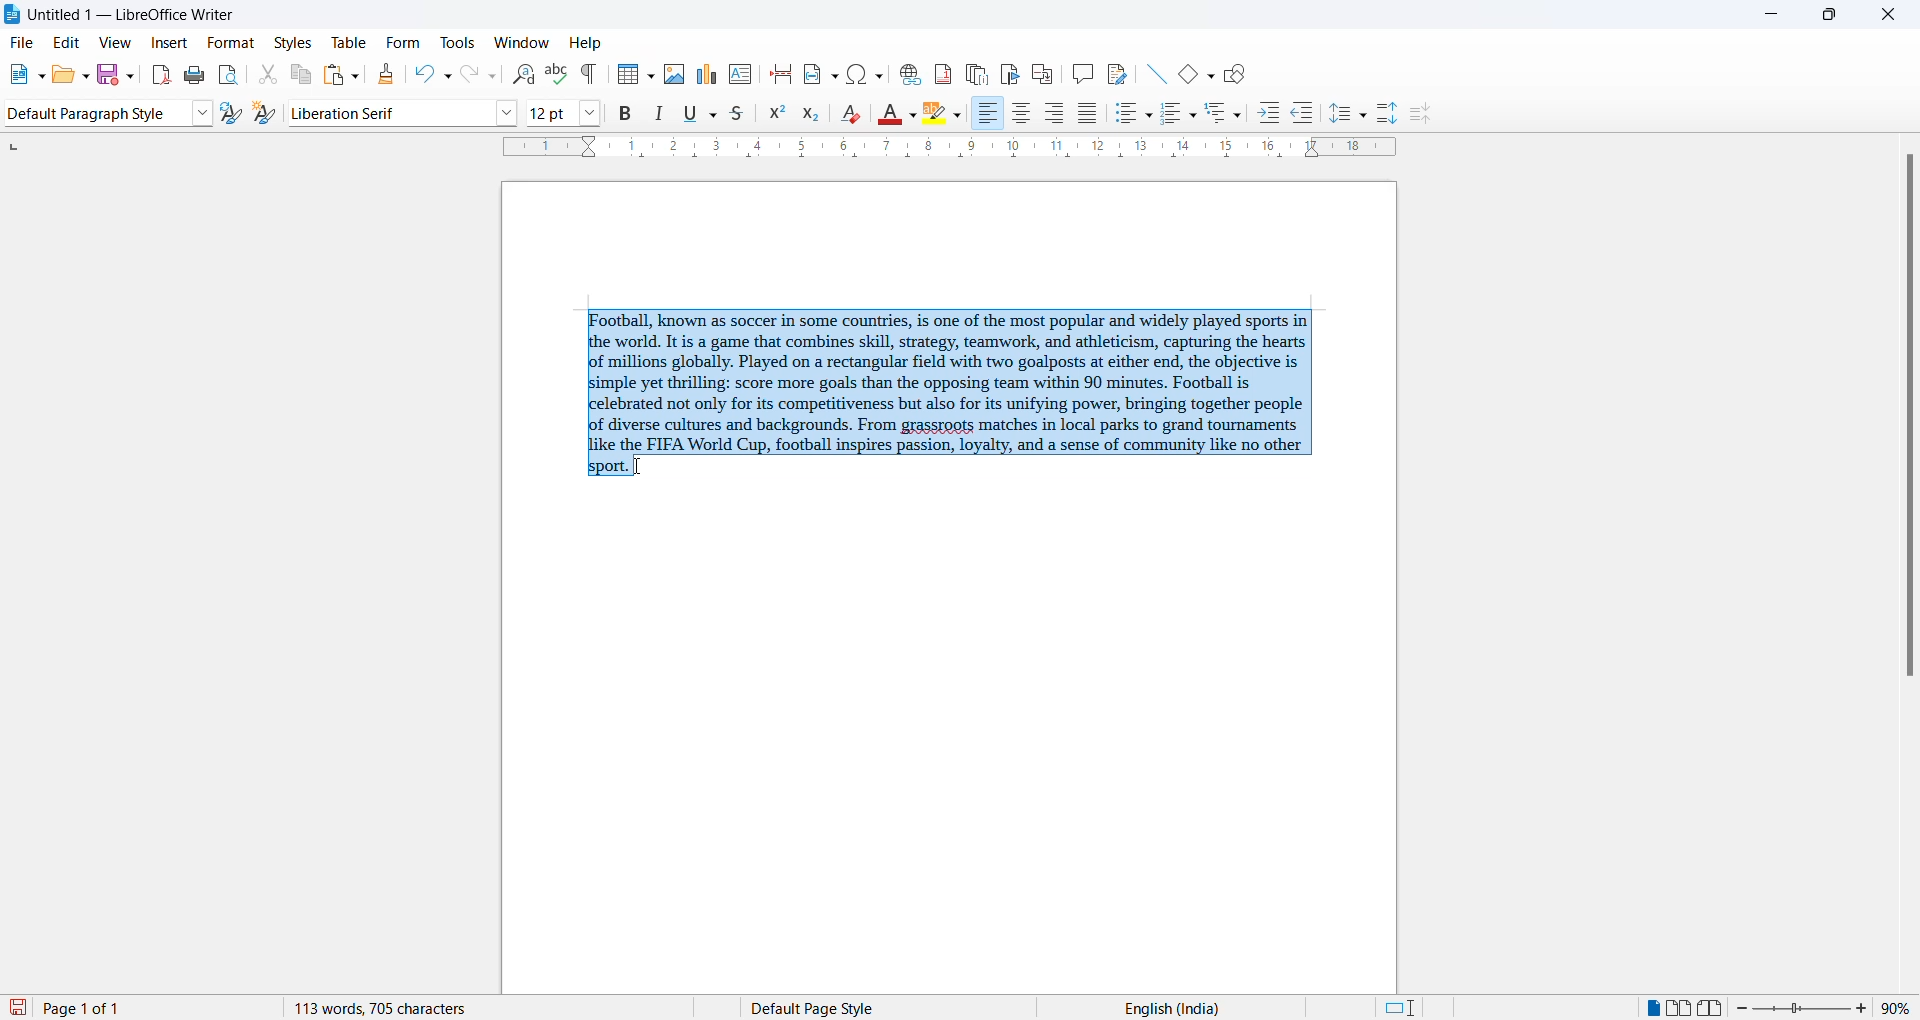  Describe the element at coordinates (1088, 113) in the screenshot. I see `justified` at that location.